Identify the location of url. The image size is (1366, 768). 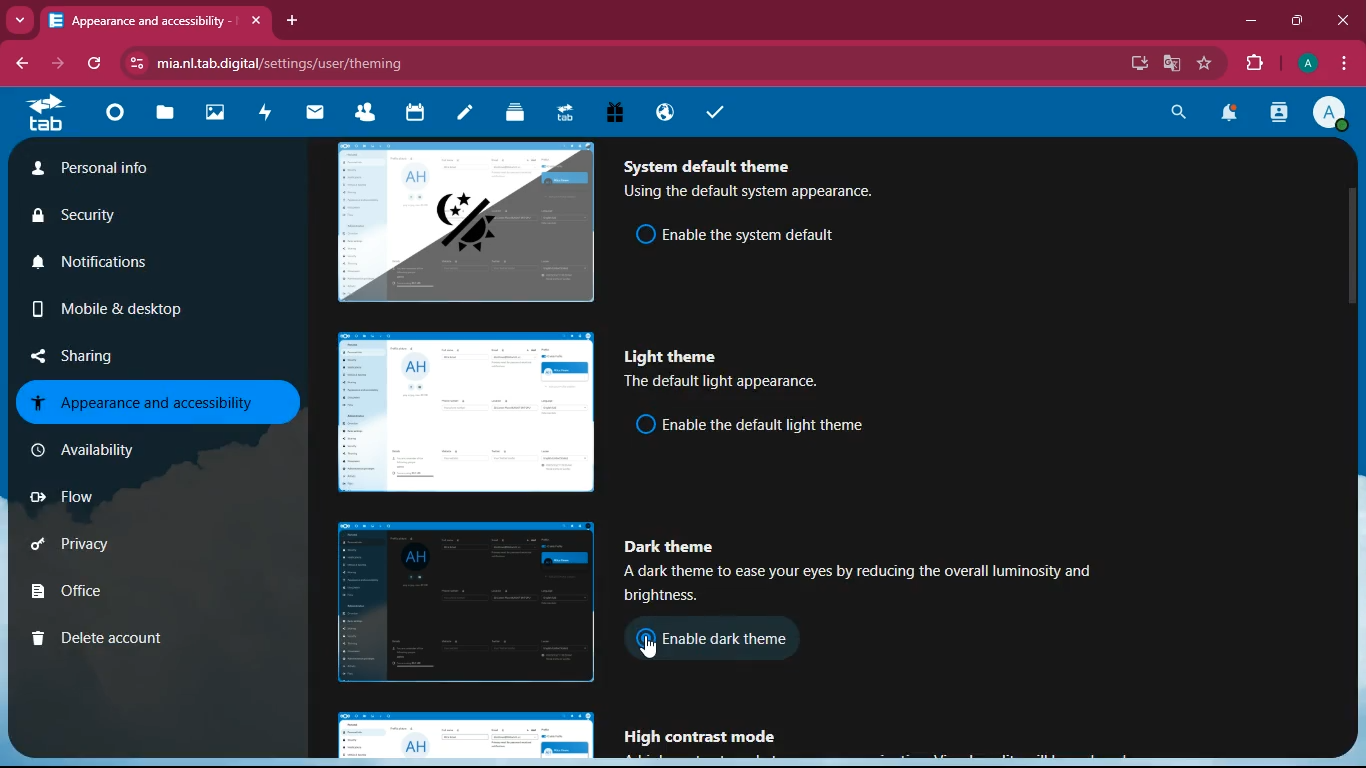
(288, 63).